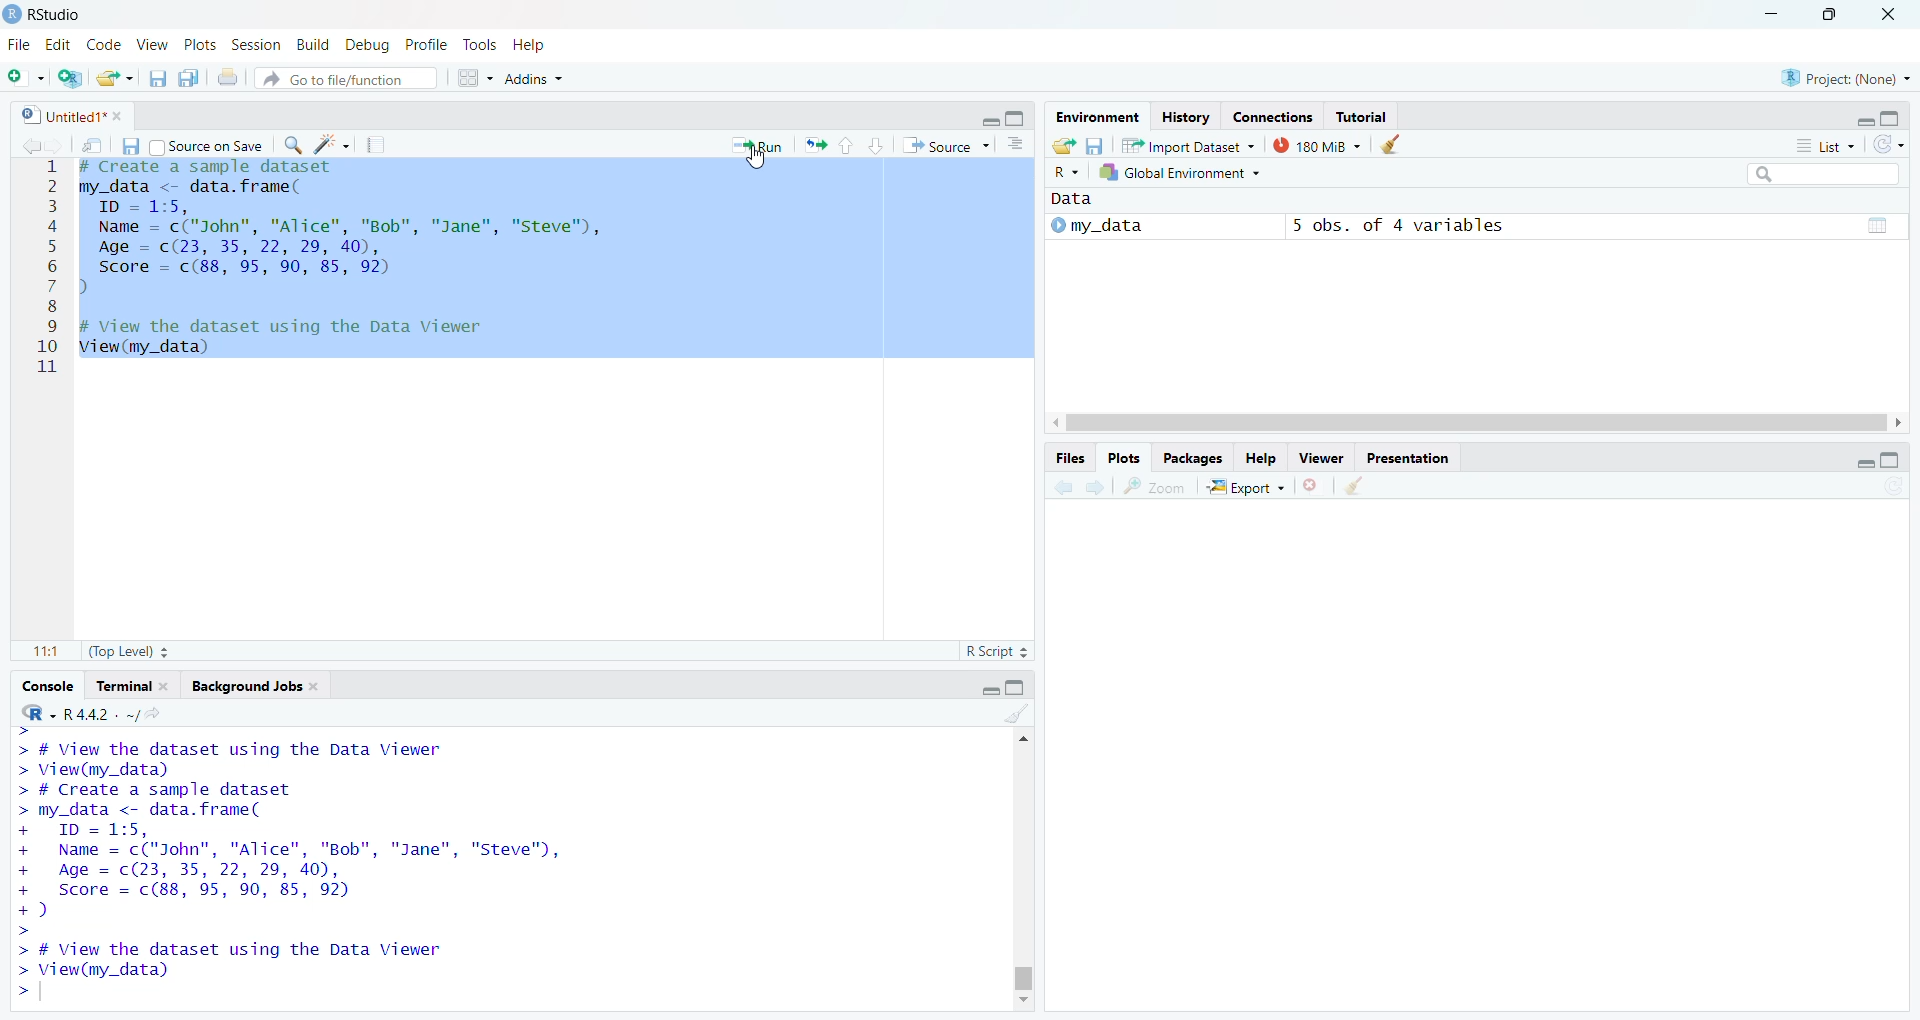  What do you see at coordinates (200, 47) in the screenshot?
I see `Plots` at bounding box center [200, 47].